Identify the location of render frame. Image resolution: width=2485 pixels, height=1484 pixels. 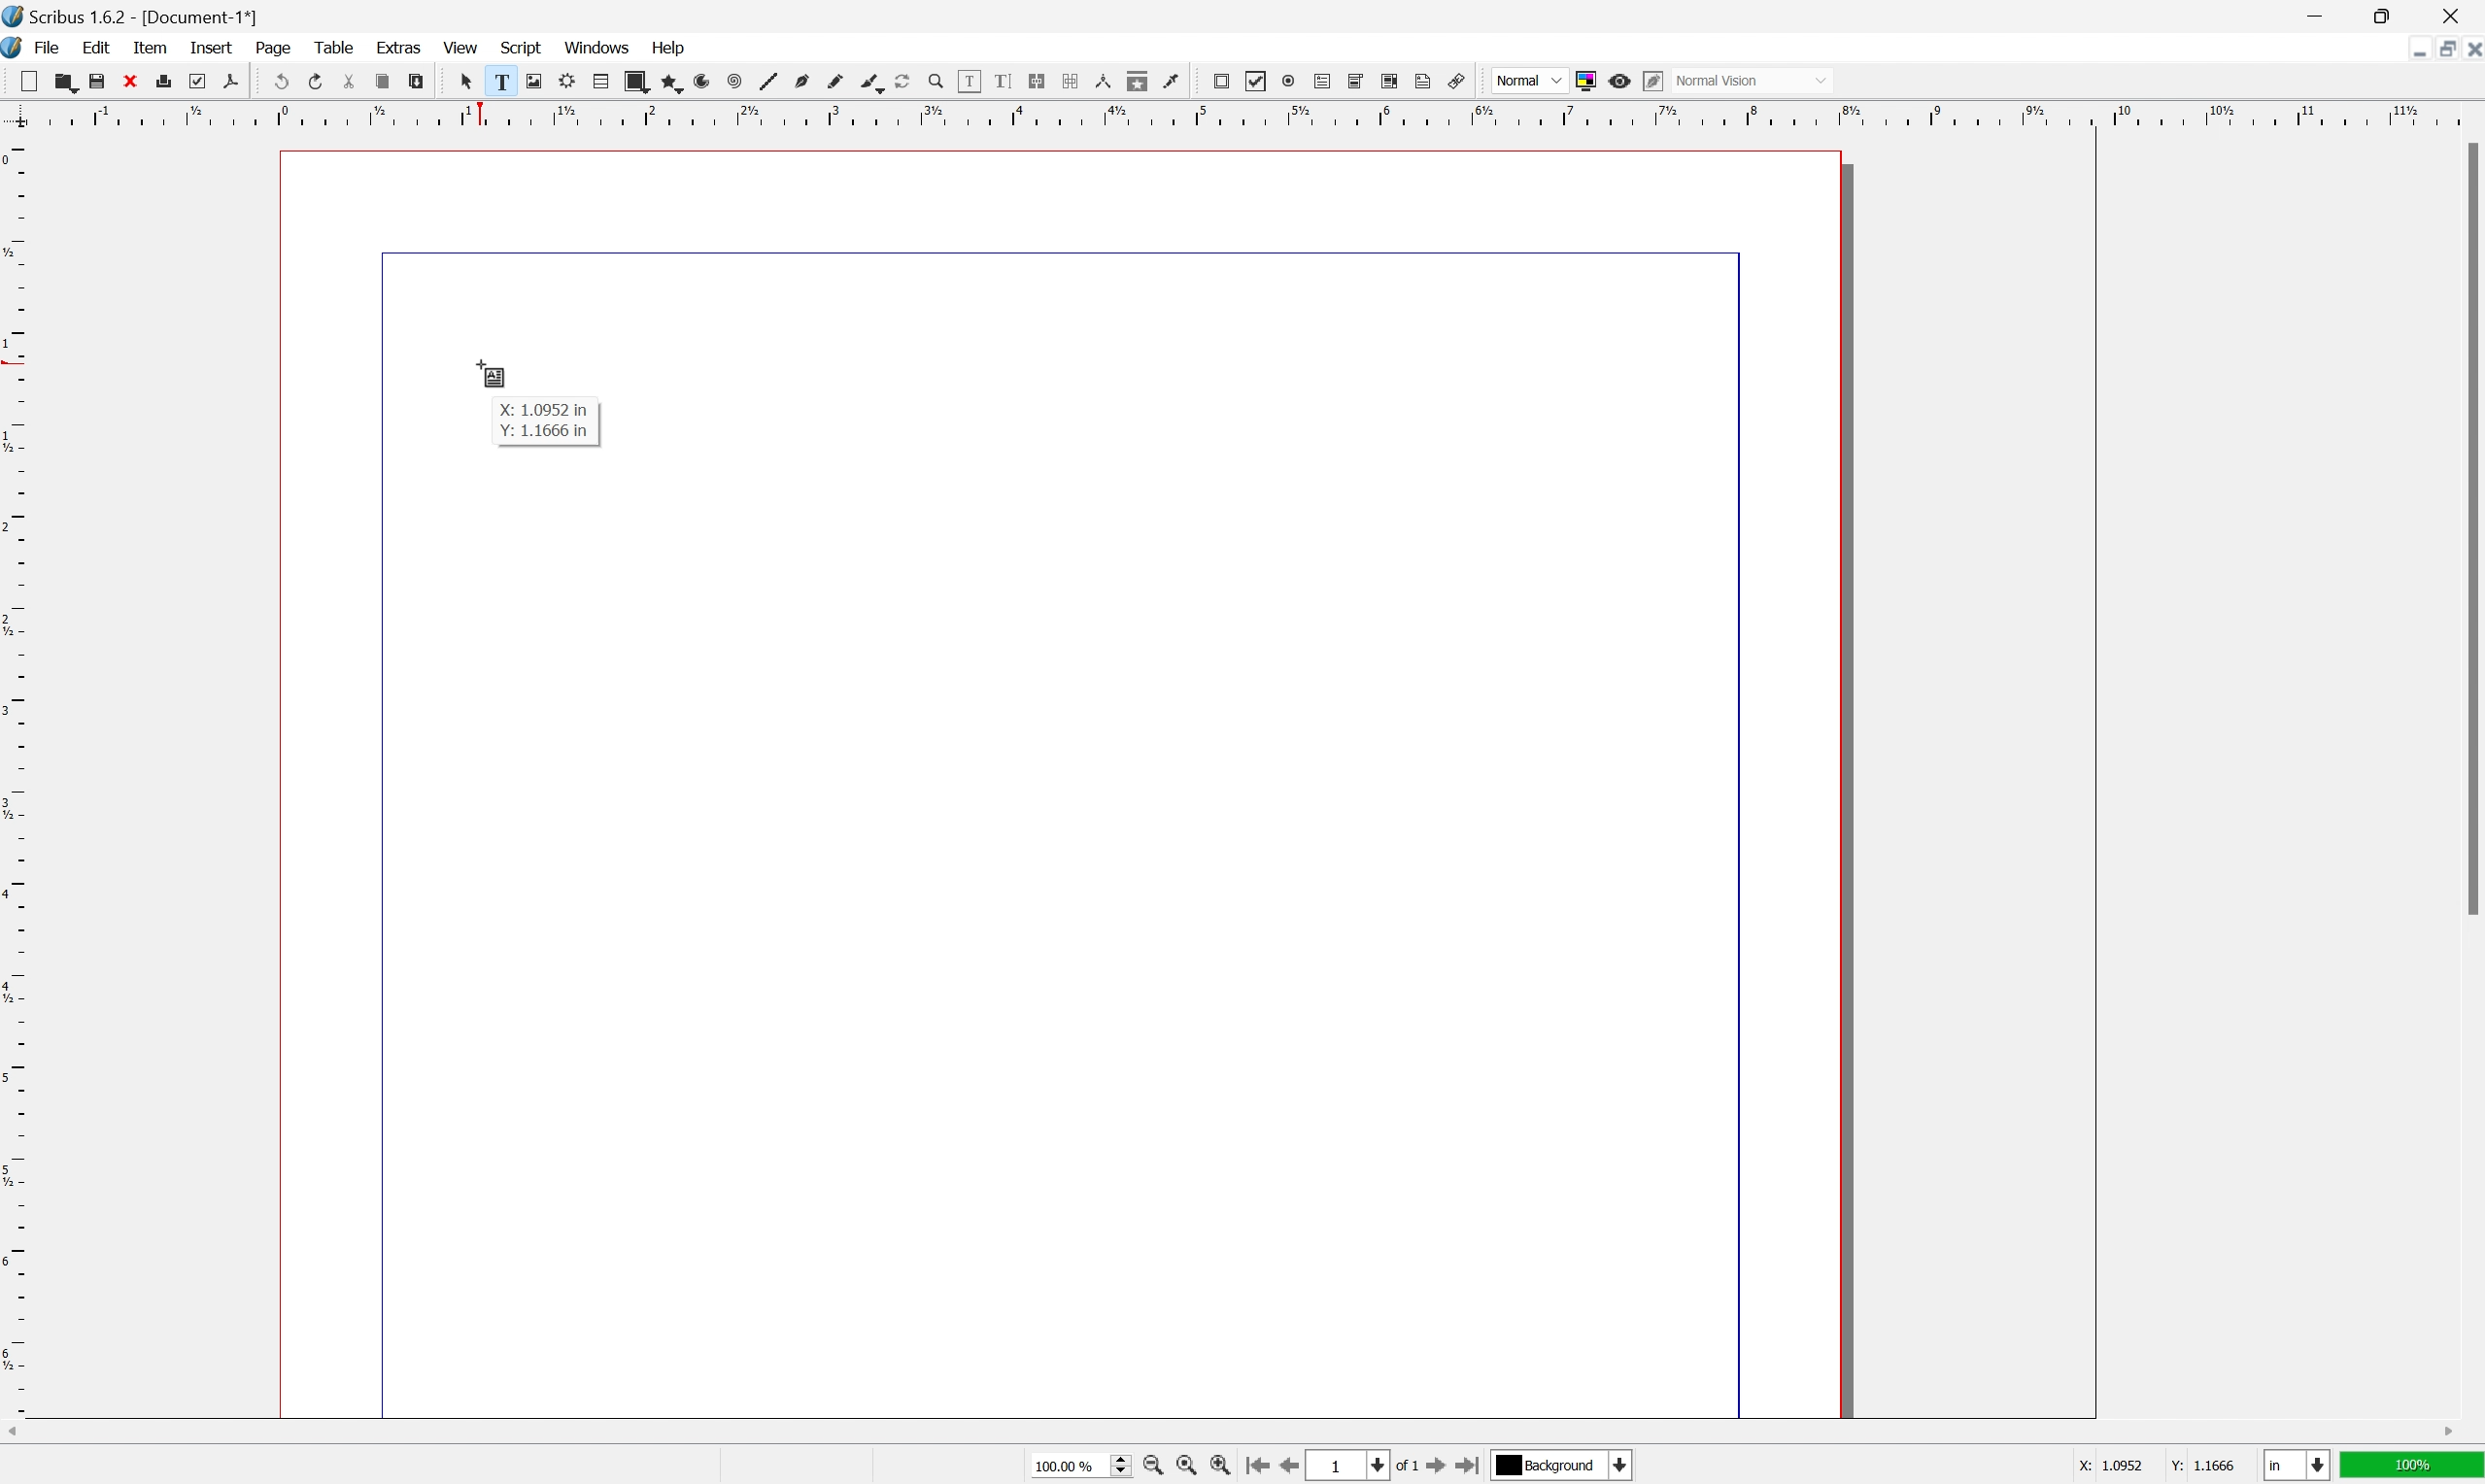
(565, 80).